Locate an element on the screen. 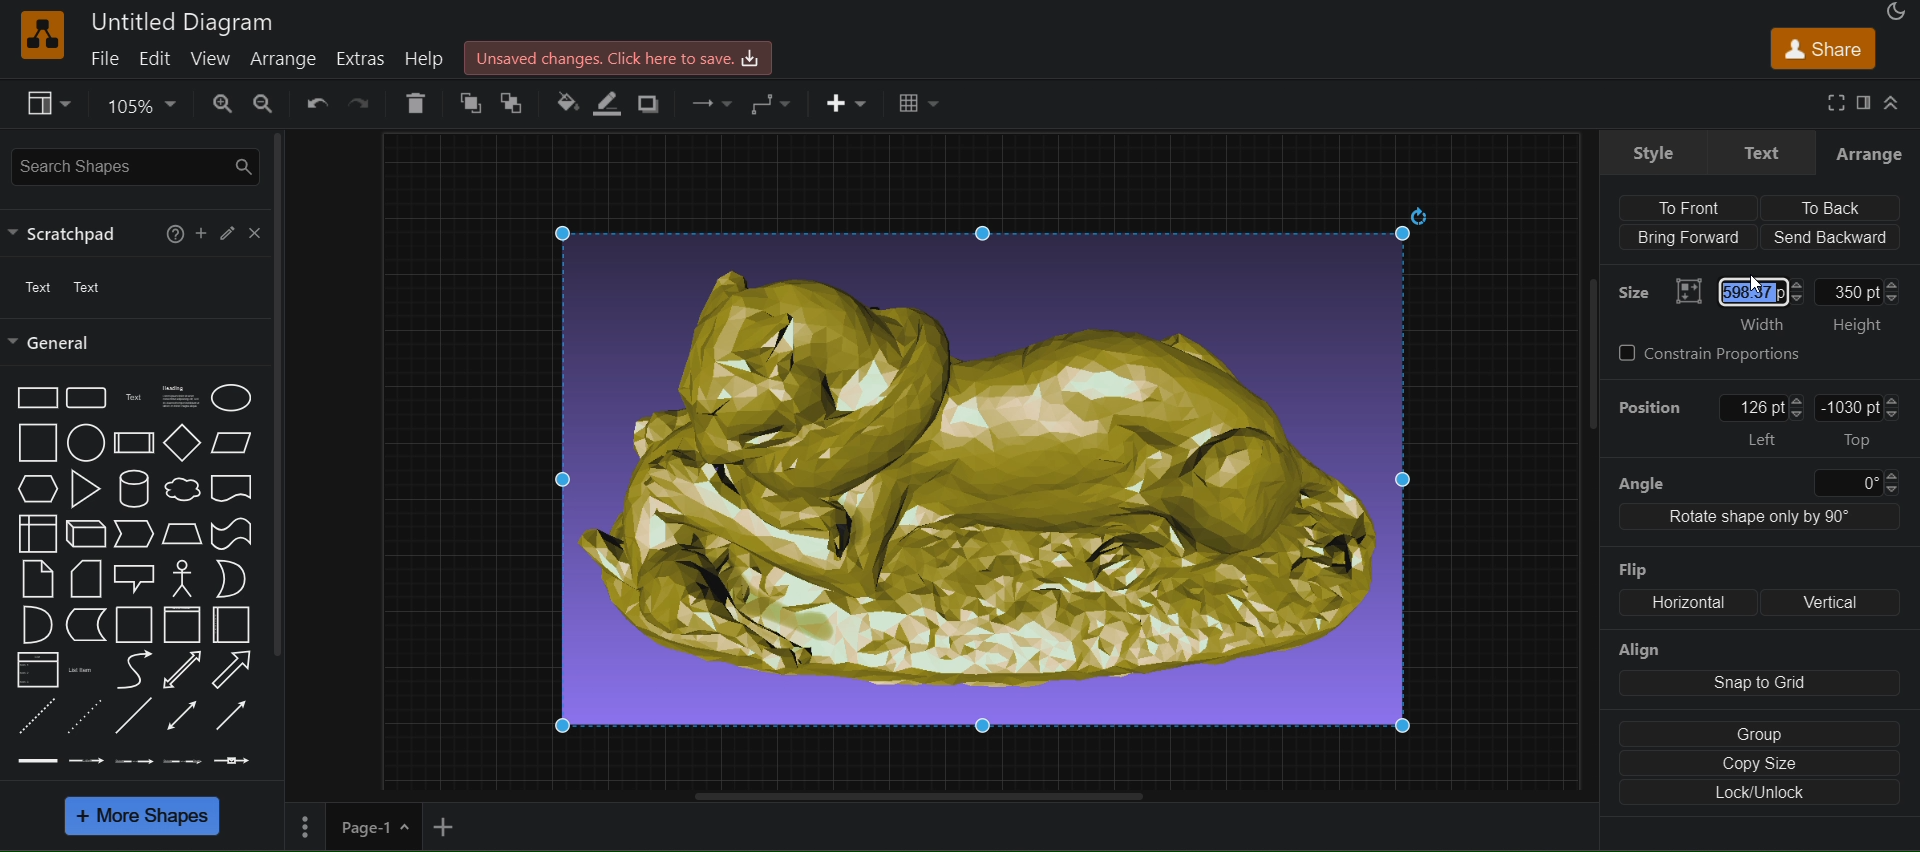  fill color is located at coordinates (566, 104).